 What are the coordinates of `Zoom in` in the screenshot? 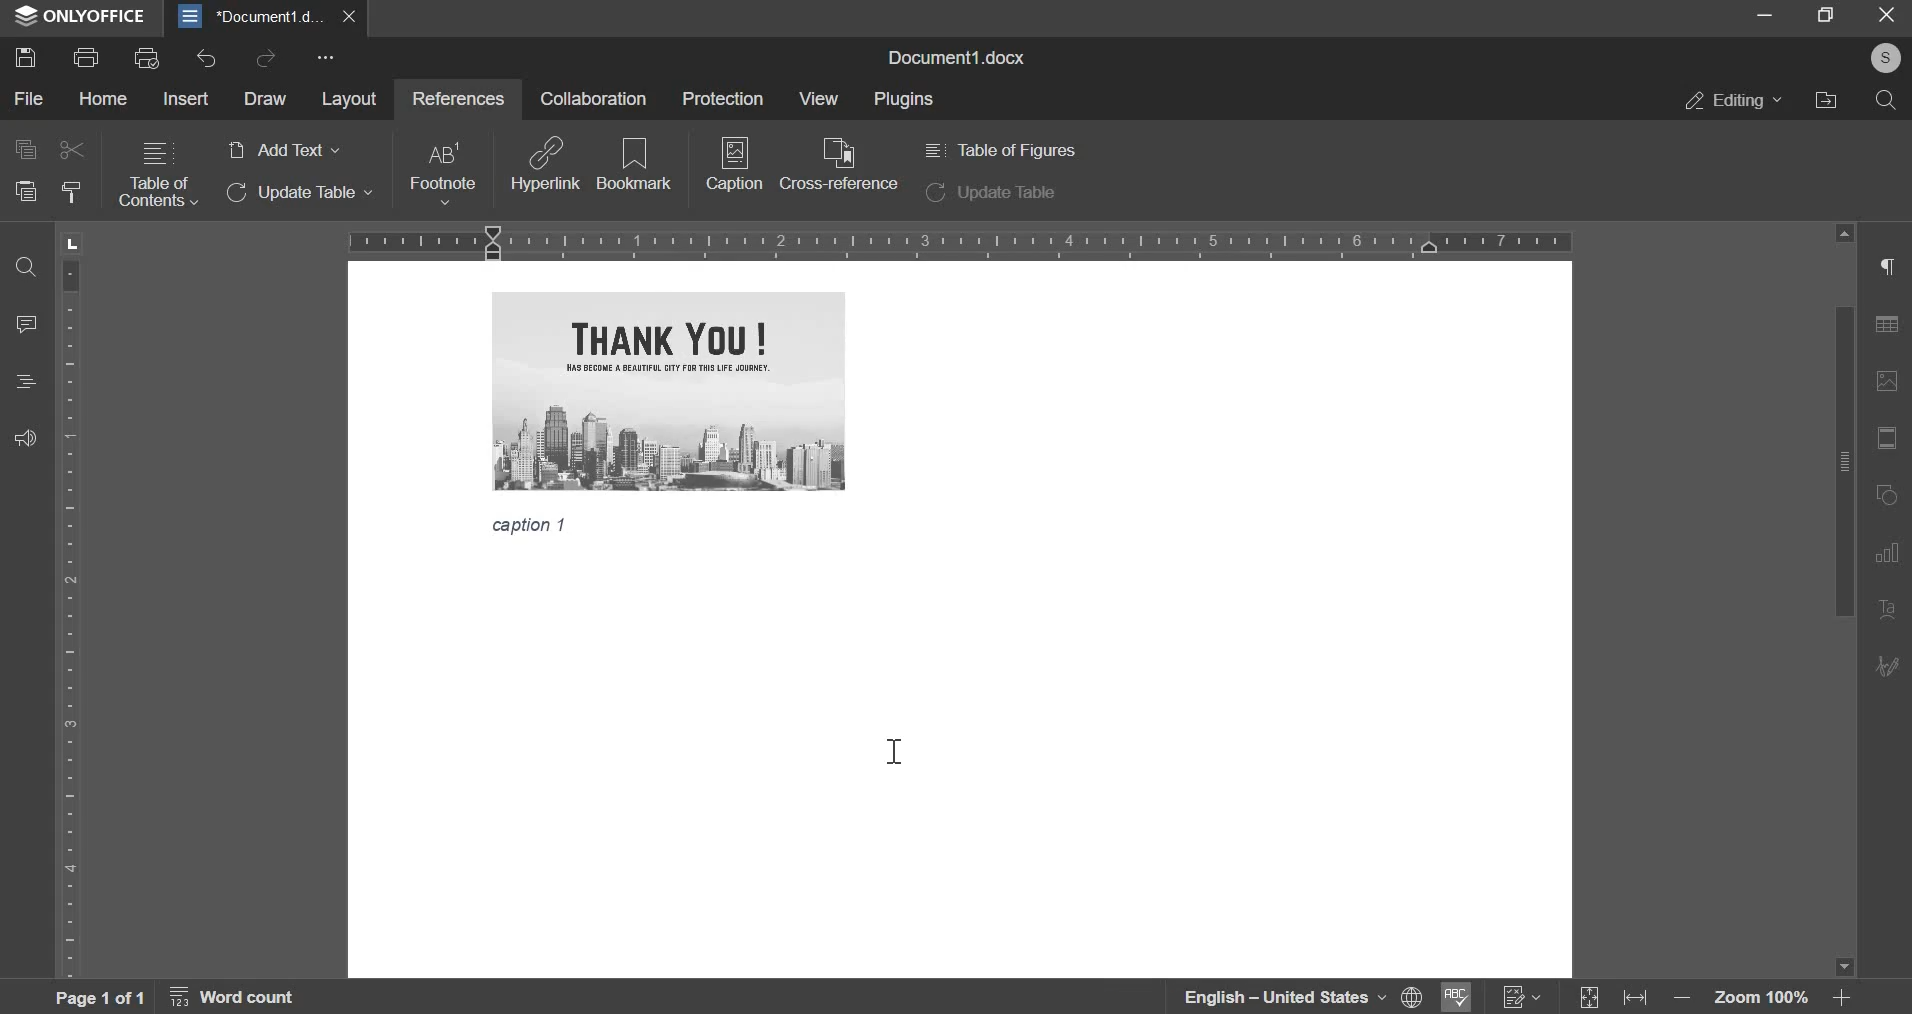 It's located at (1841, 997).